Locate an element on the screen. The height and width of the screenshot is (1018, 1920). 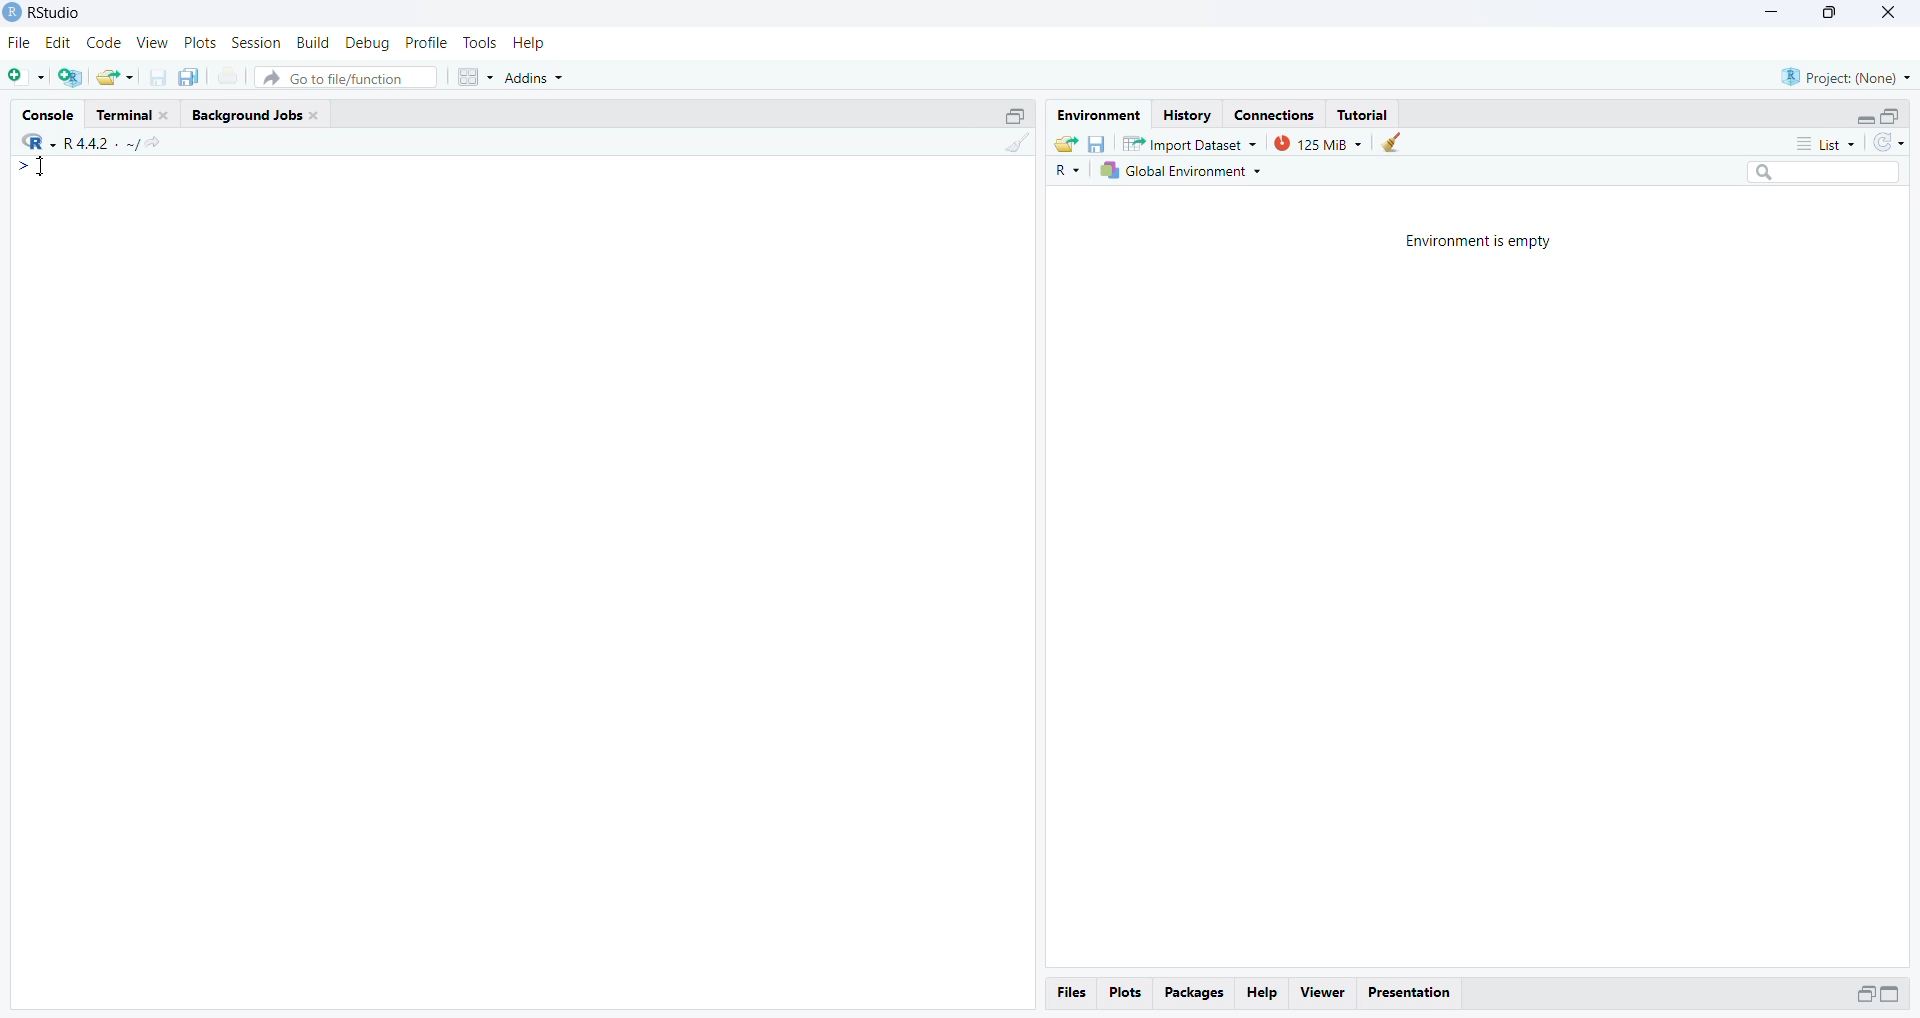
clear console is located at coordinates (1015, 142).